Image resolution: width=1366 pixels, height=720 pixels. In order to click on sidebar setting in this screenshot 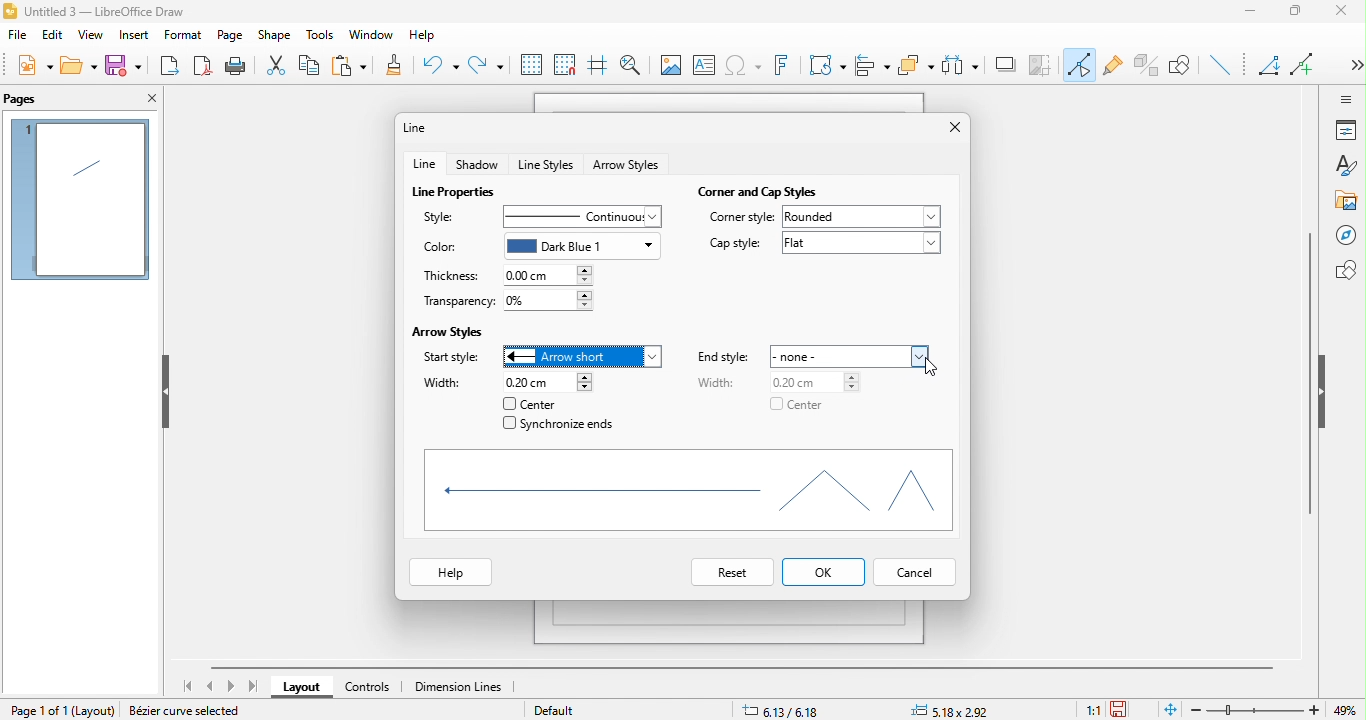, I will do `click(1346, 98)`.